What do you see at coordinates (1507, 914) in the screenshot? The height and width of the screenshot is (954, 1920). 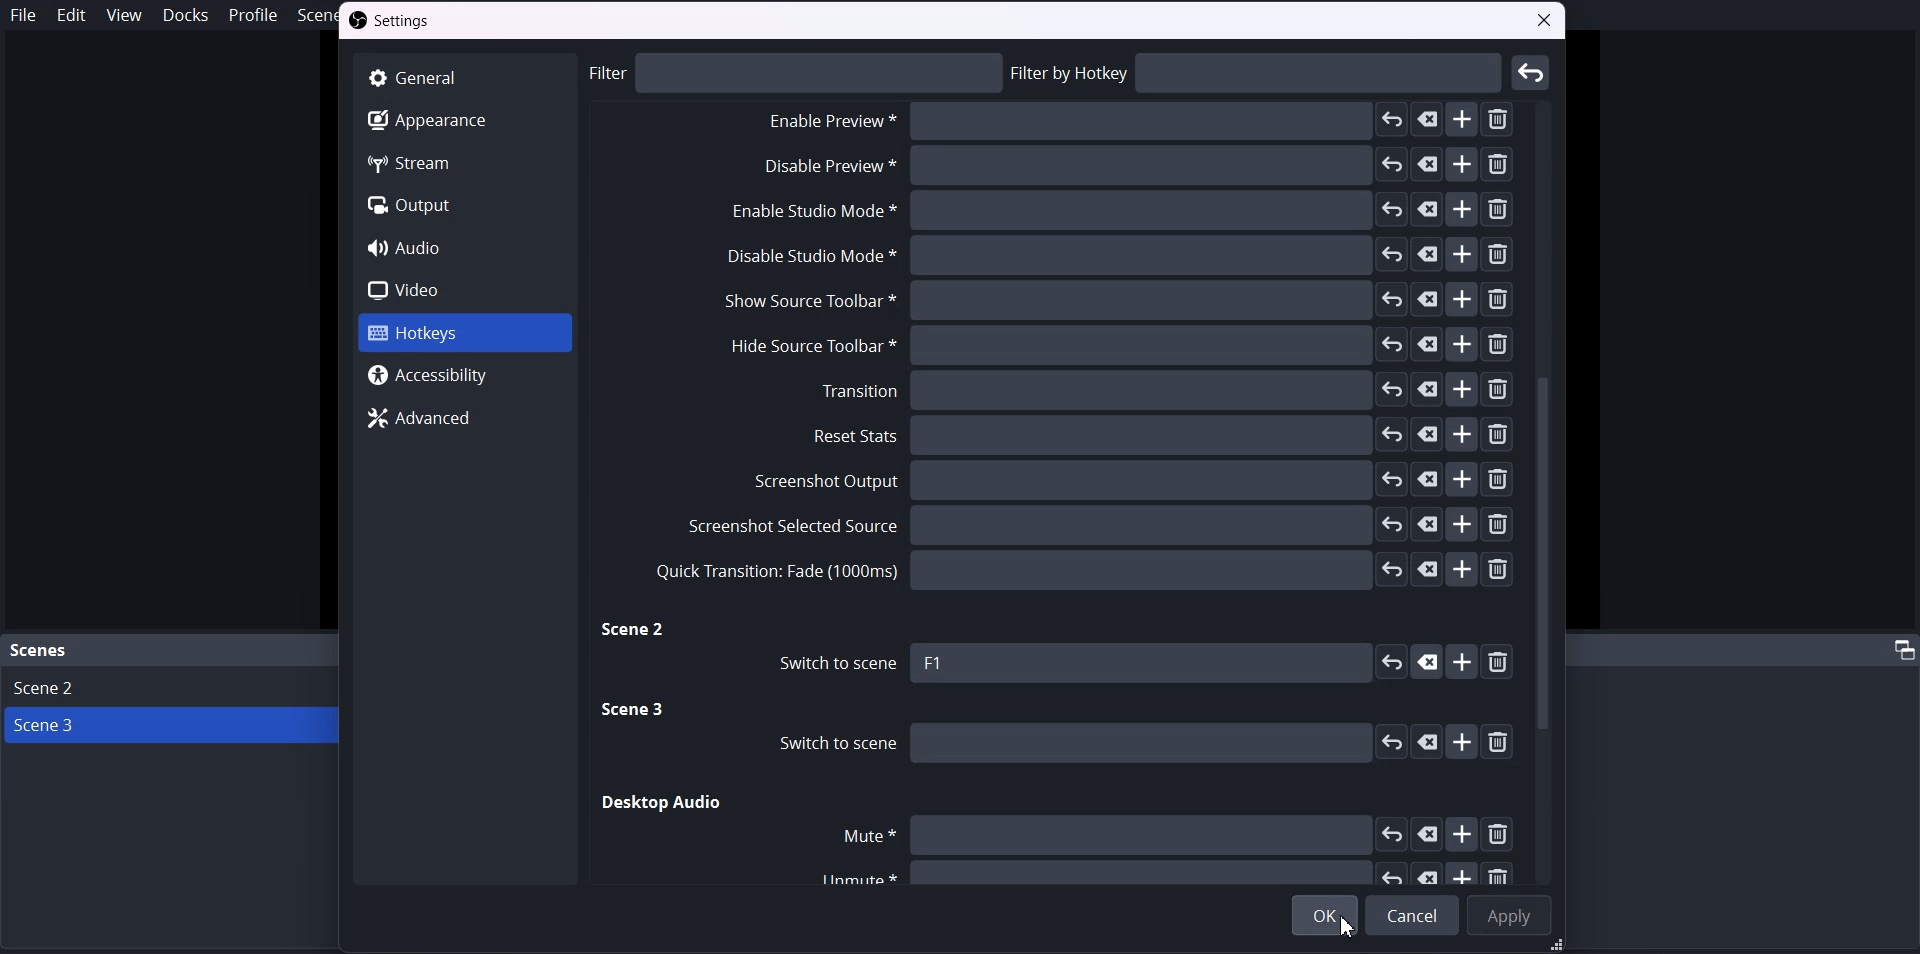 I see `Apply` at bounding box center [1507, 914].